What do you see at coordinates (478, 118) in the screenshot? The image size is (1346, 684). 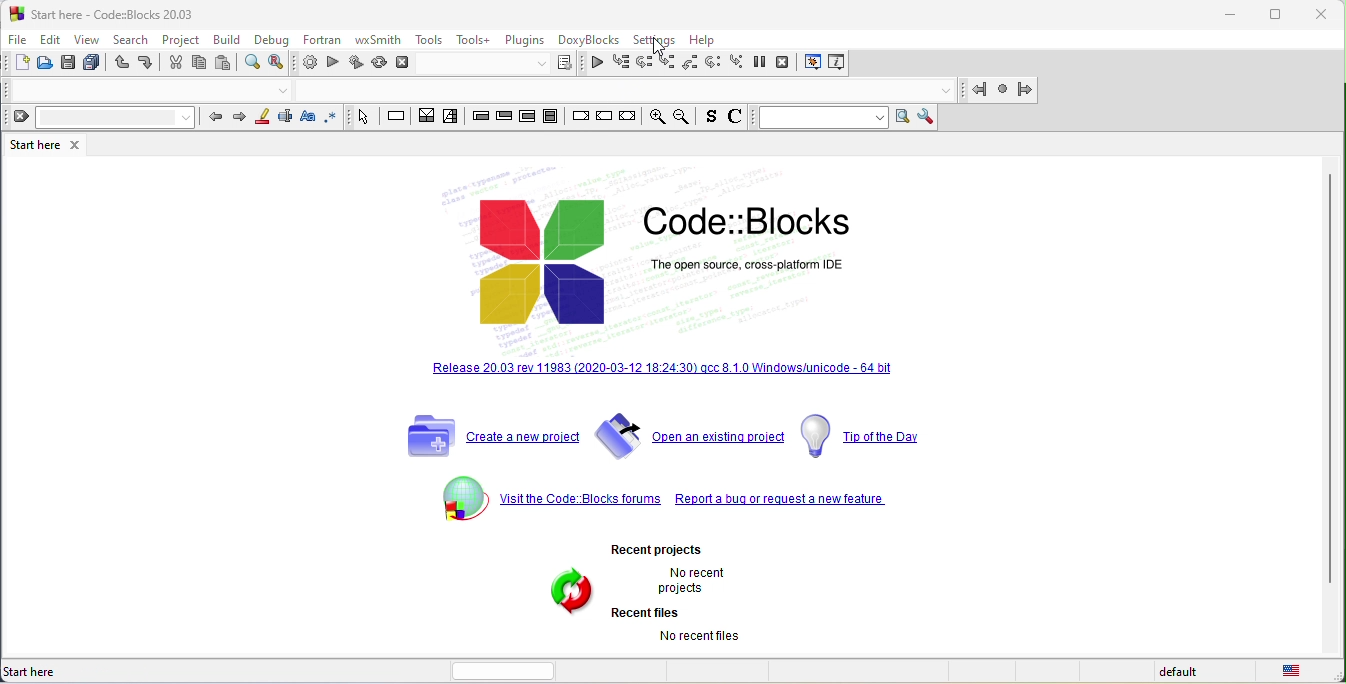 I see `entry` at bounding box center [478, 118].